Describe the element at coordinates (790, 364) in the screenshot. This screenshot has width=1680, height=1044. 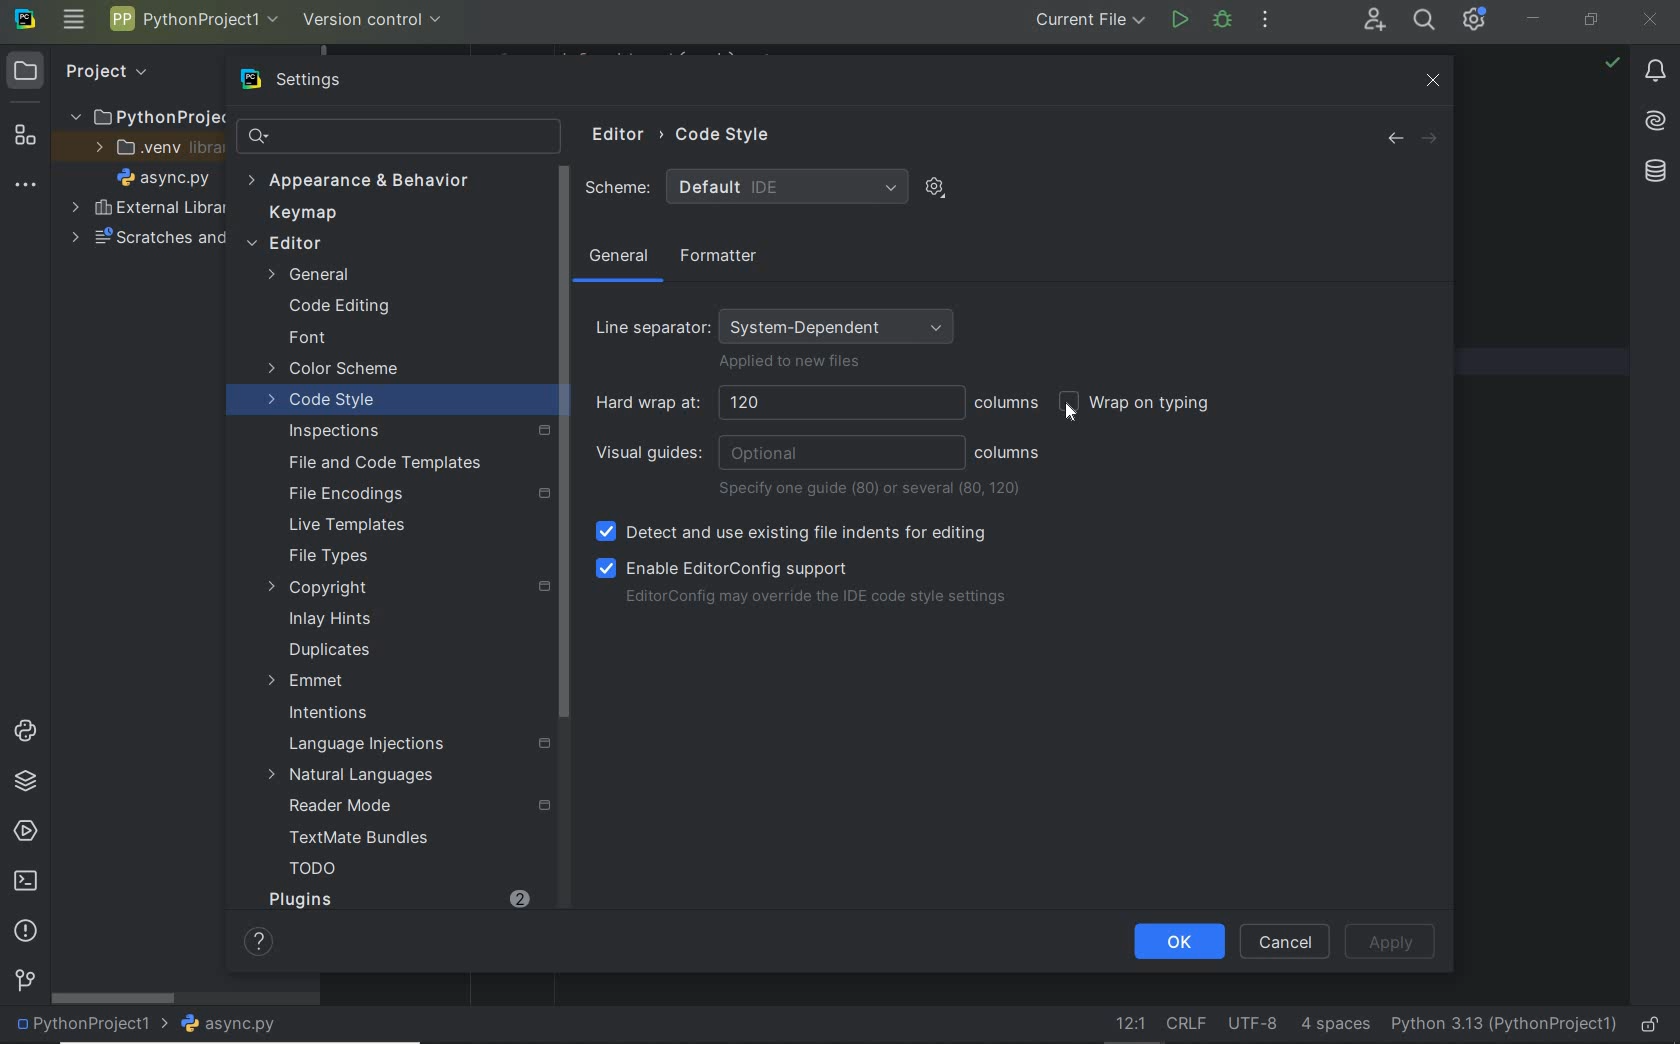
I see `Applied to new files` at that location.